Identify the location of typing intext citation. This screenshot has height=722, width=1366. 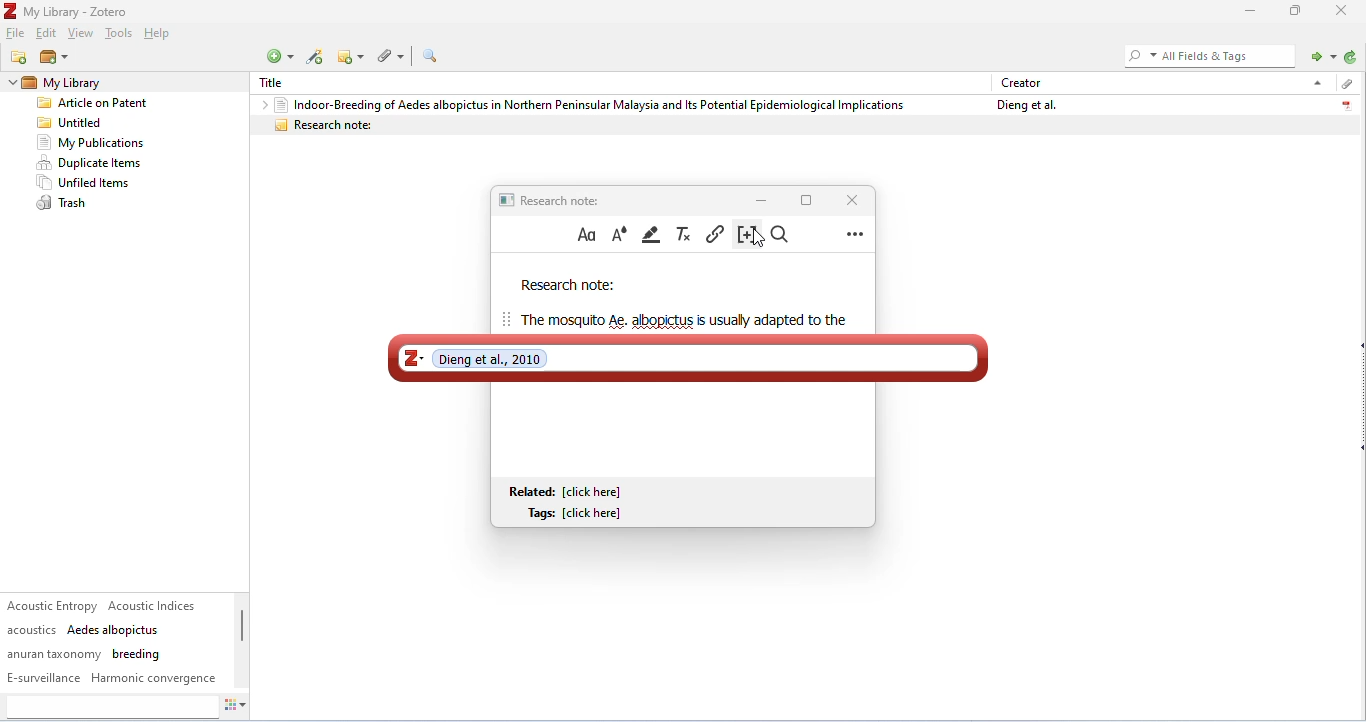
(687, 357).